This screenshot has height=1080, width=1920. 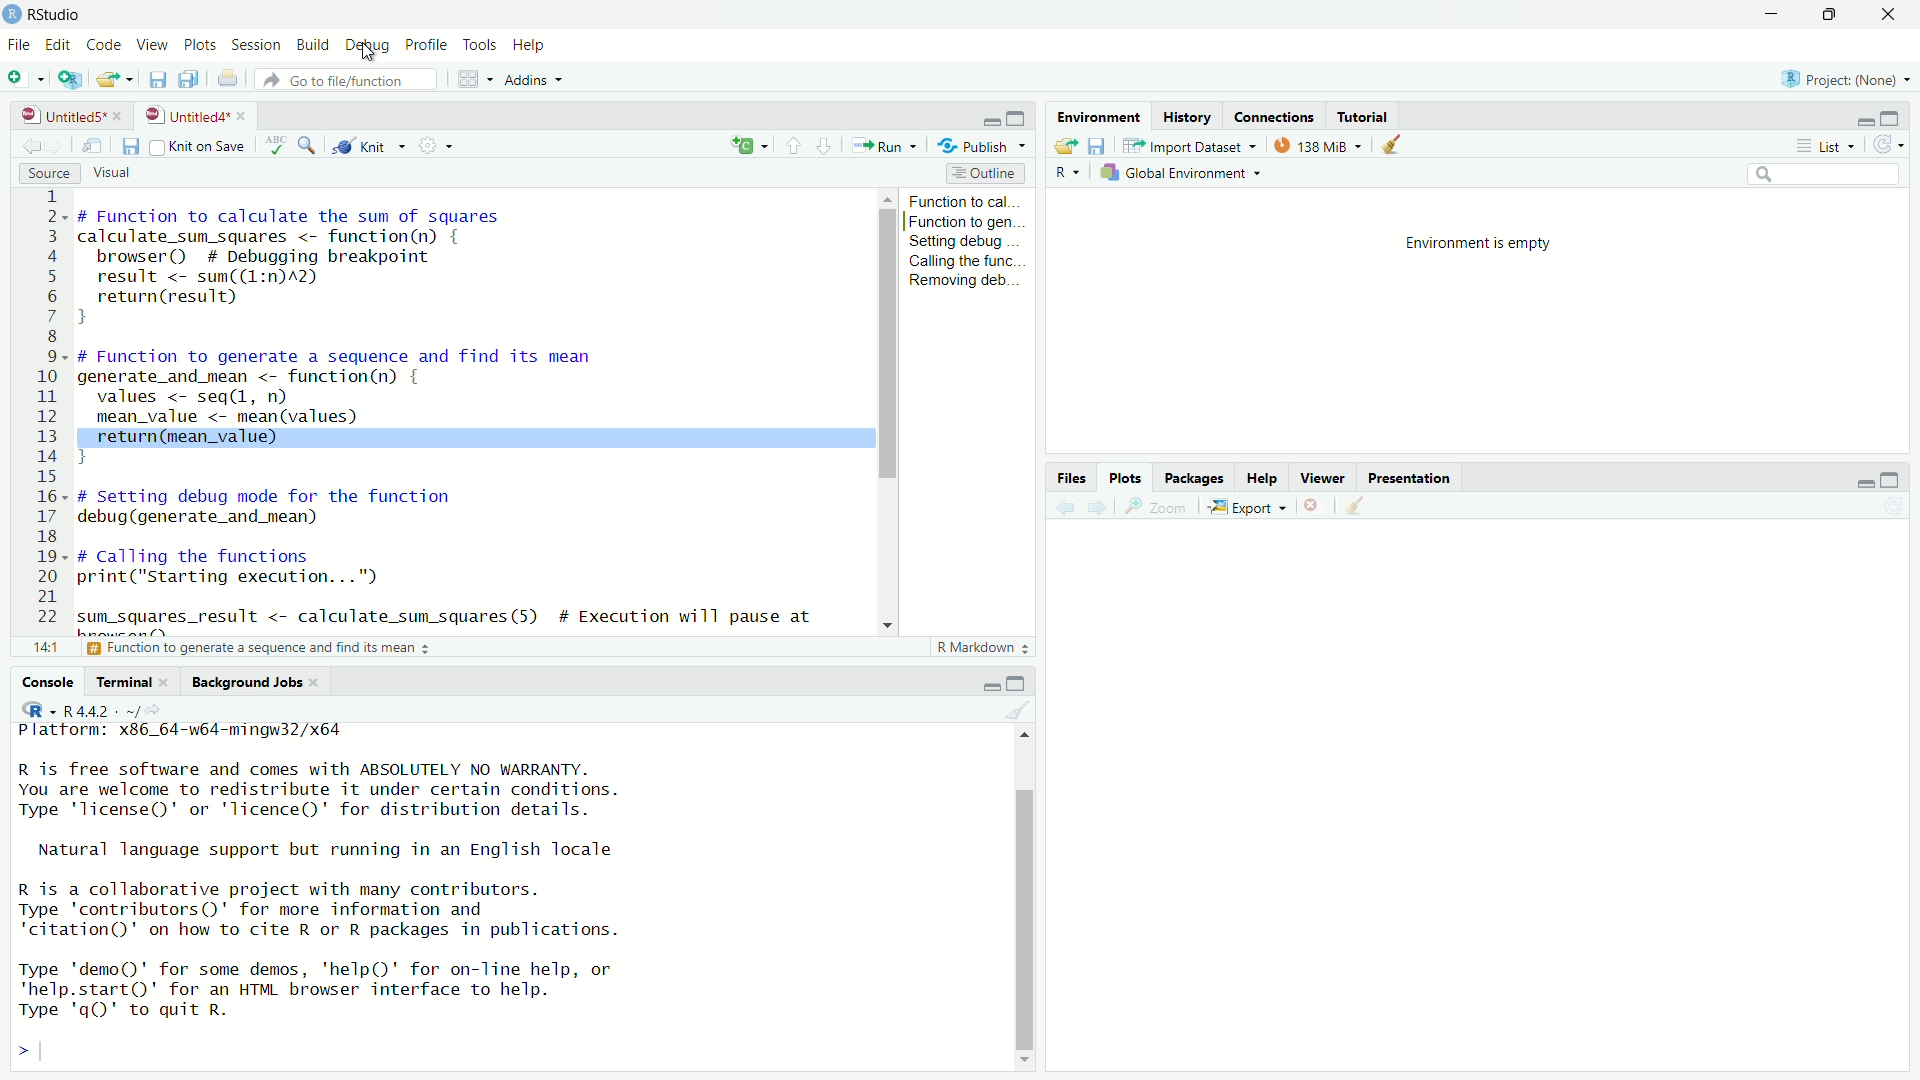 I want to click on language select, so click(x=1071, y=176).